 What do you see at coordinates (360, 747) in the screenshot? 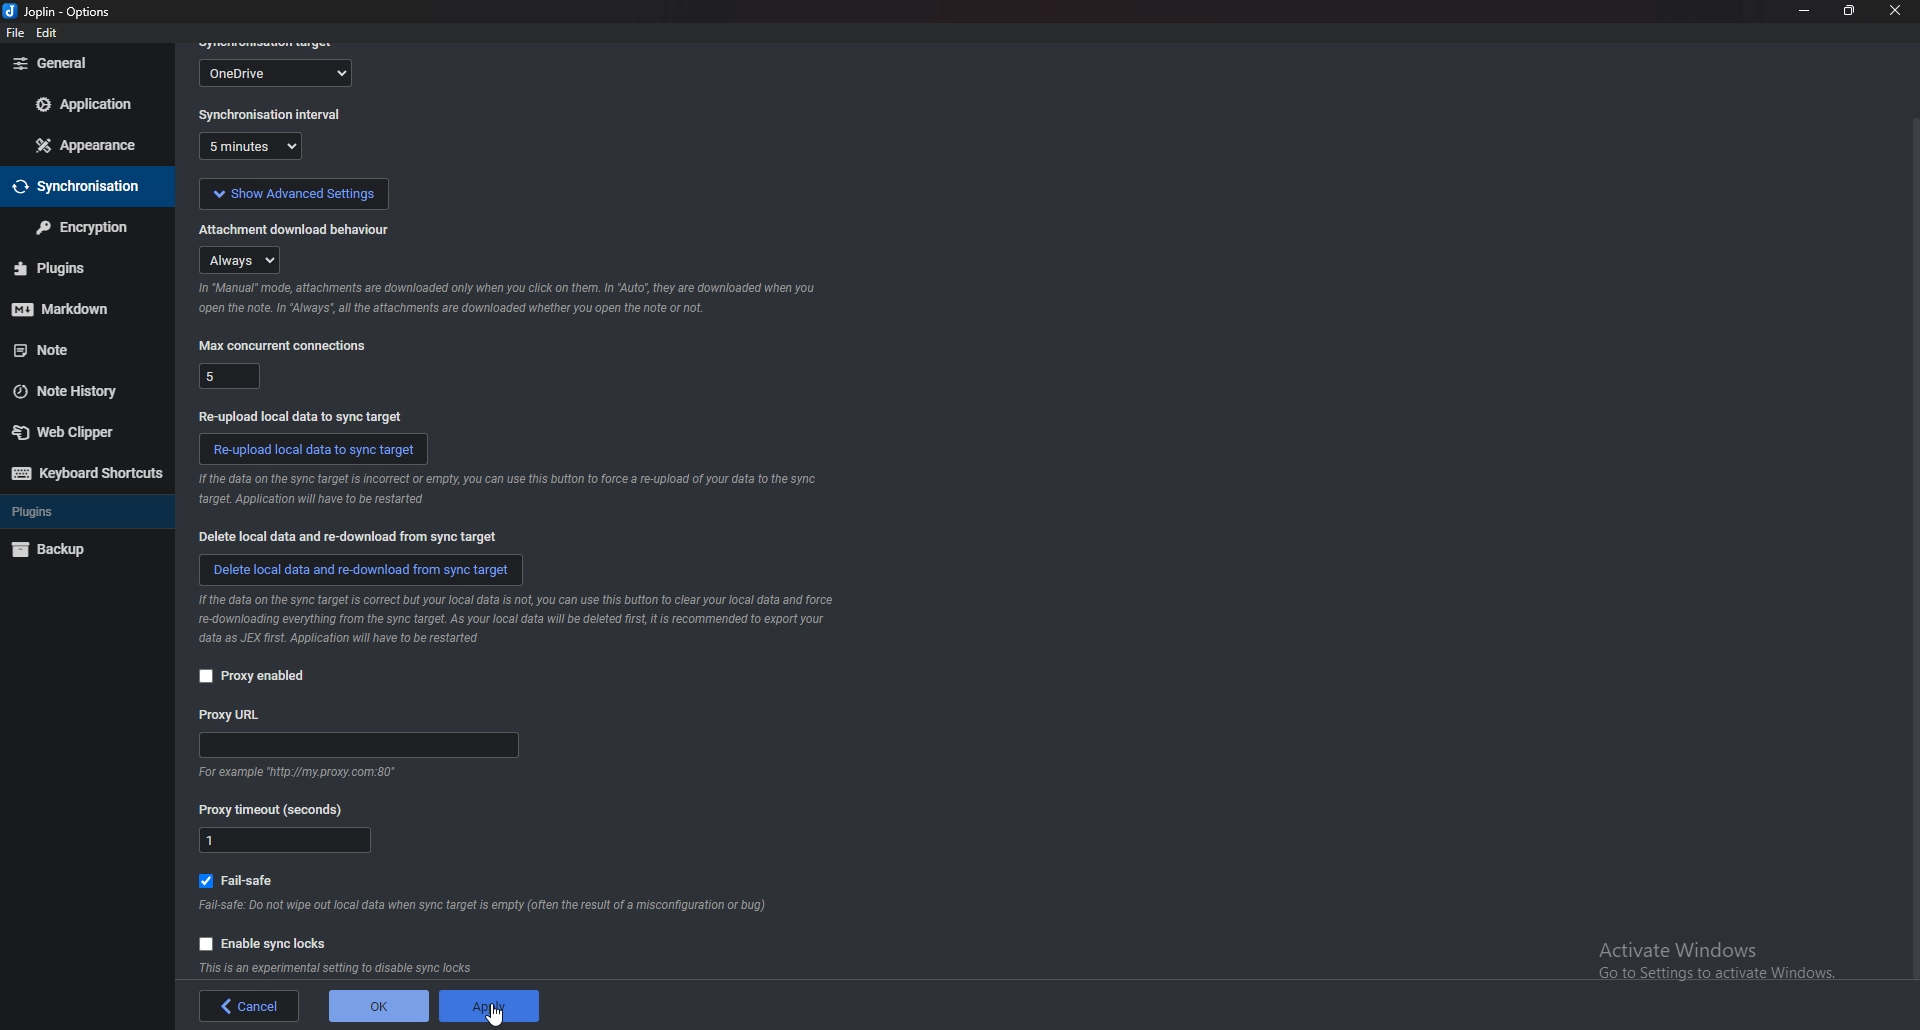
I see `proxy url` at bounding box center [360, 747].